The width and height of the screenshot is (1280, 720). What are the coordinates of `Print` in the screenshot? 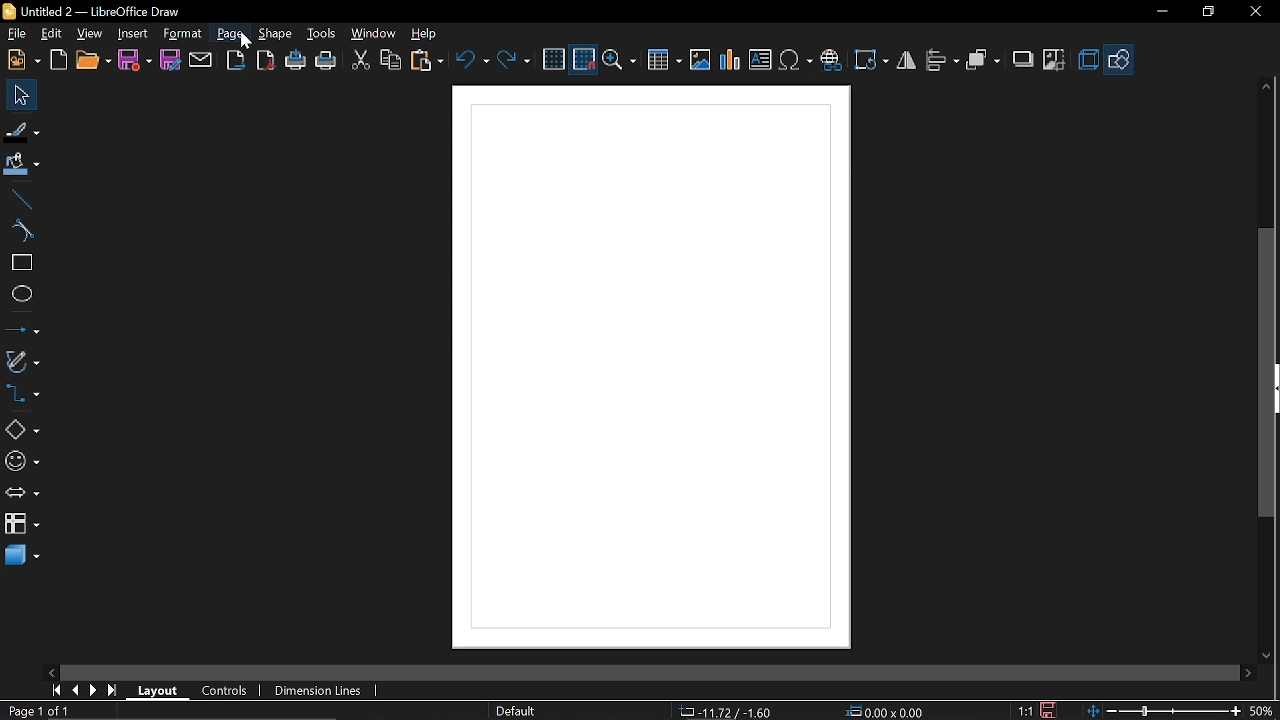 It's located at (326, 61).